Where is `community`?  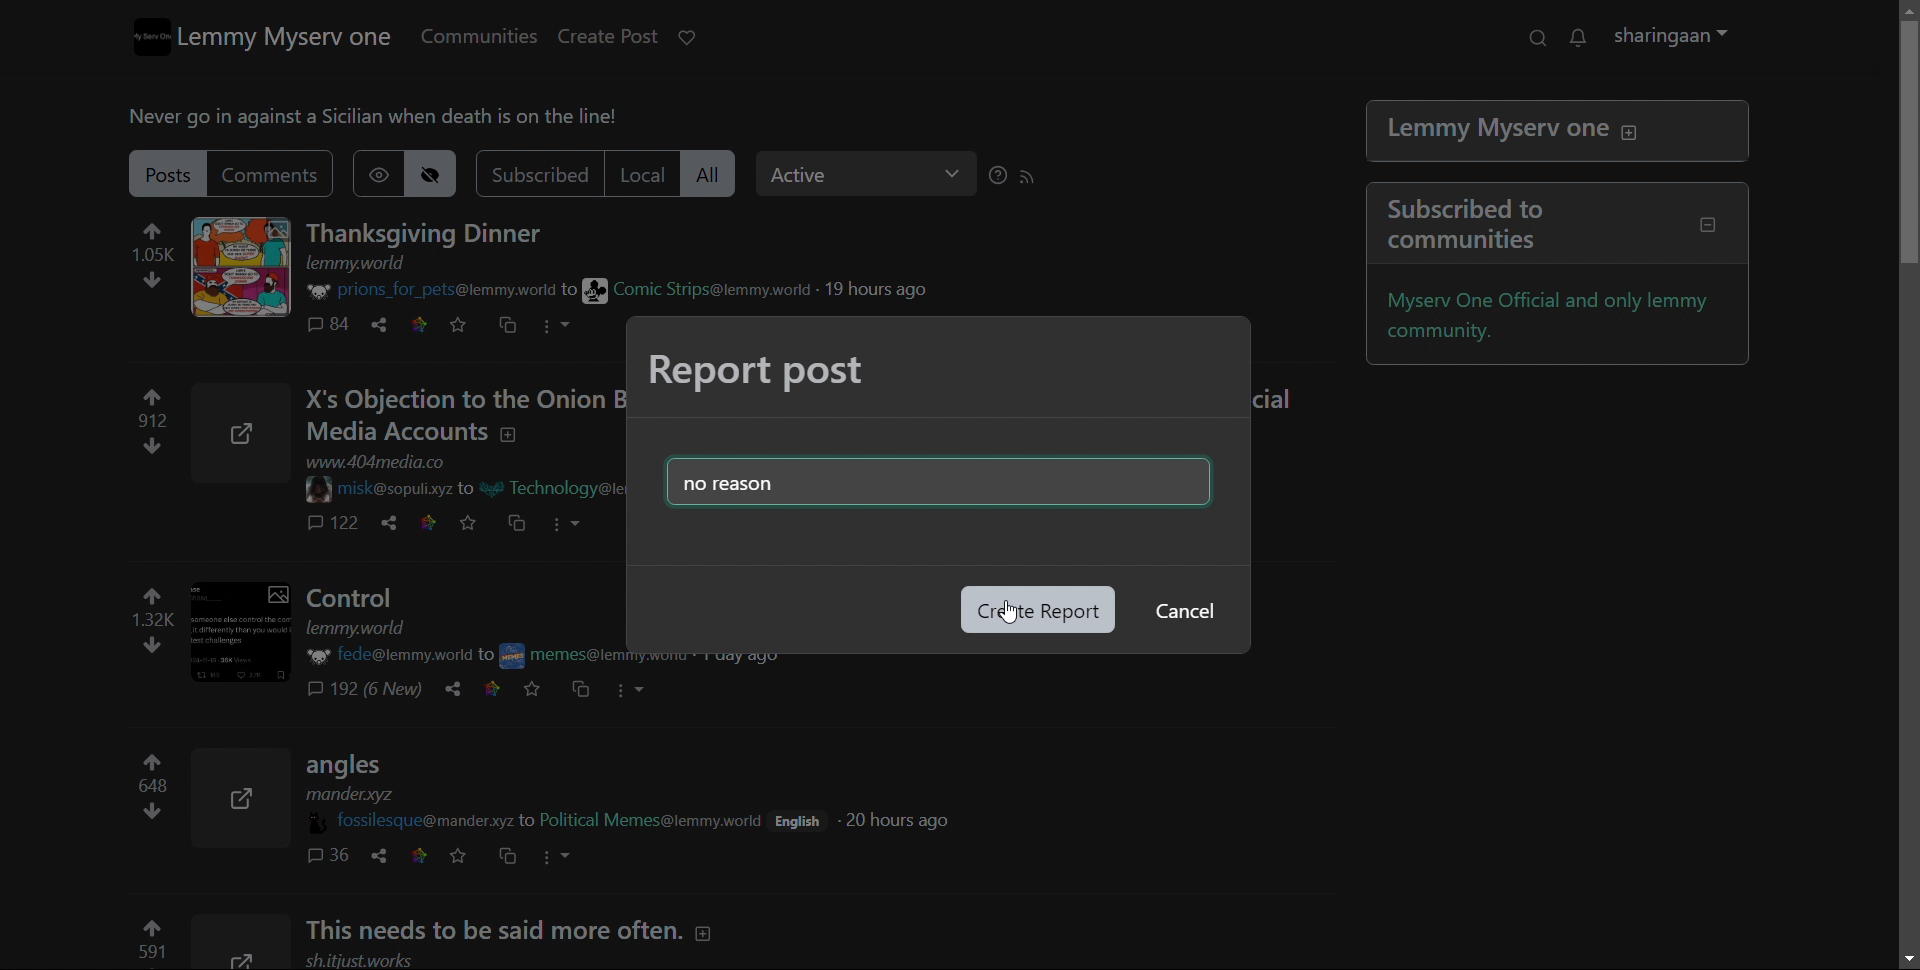
community is located at coordinates (659, 820).